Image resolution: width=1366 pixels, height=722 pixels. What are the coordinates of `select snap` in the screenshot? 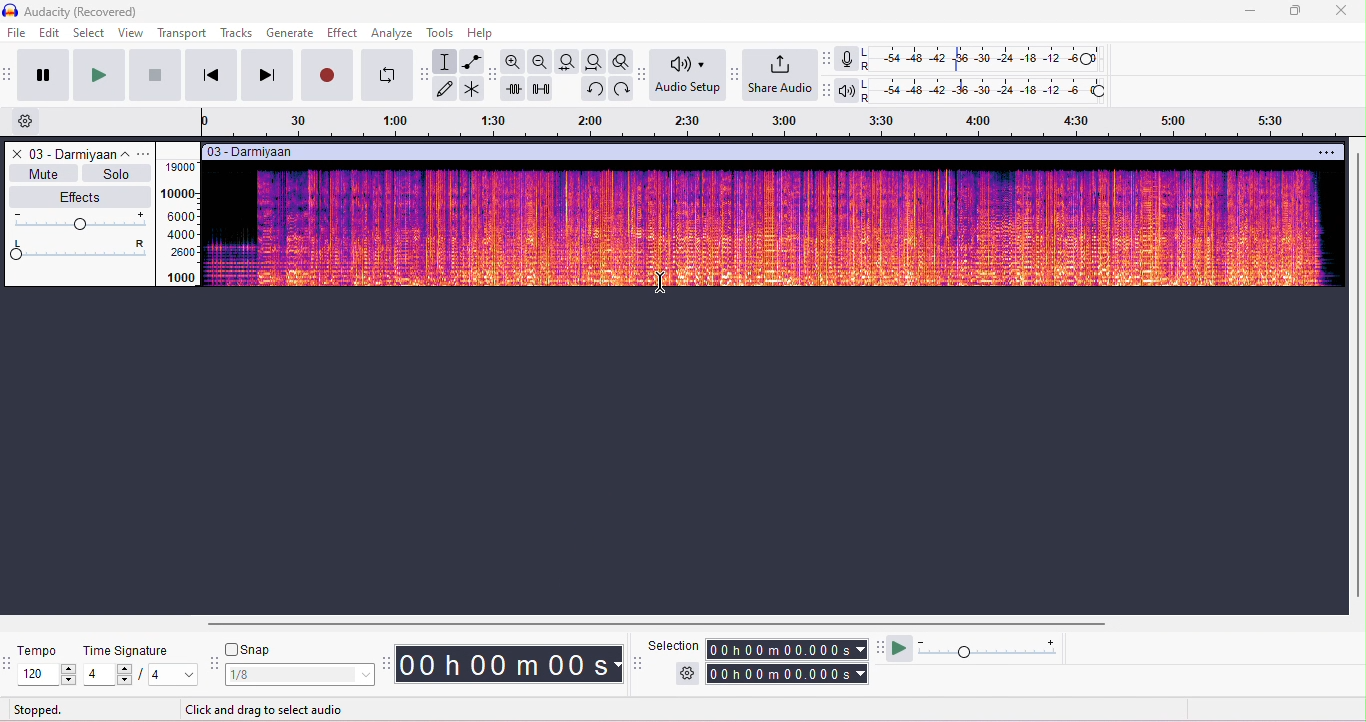 It's located at (301, 675).